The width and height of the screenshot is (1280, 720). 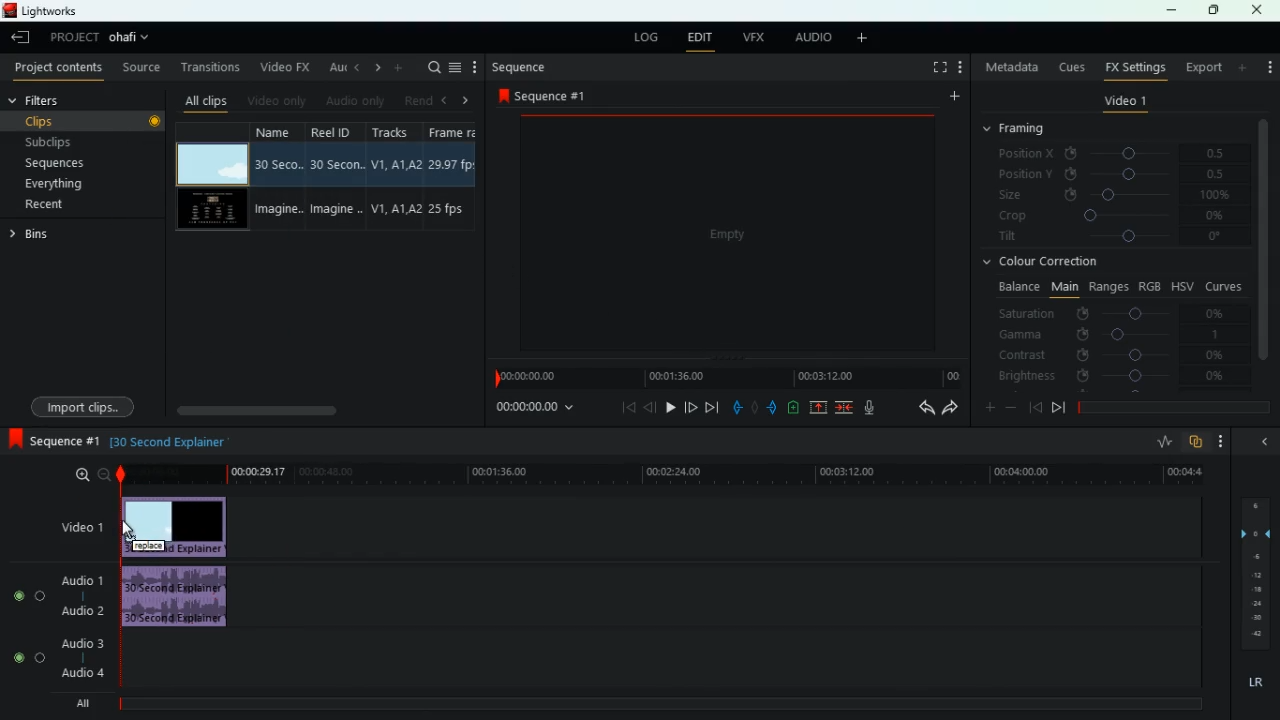 What do you see at coordinates (1150, 285) in the screenshot?
I see `rgb` at bounding box center [1150, 285].